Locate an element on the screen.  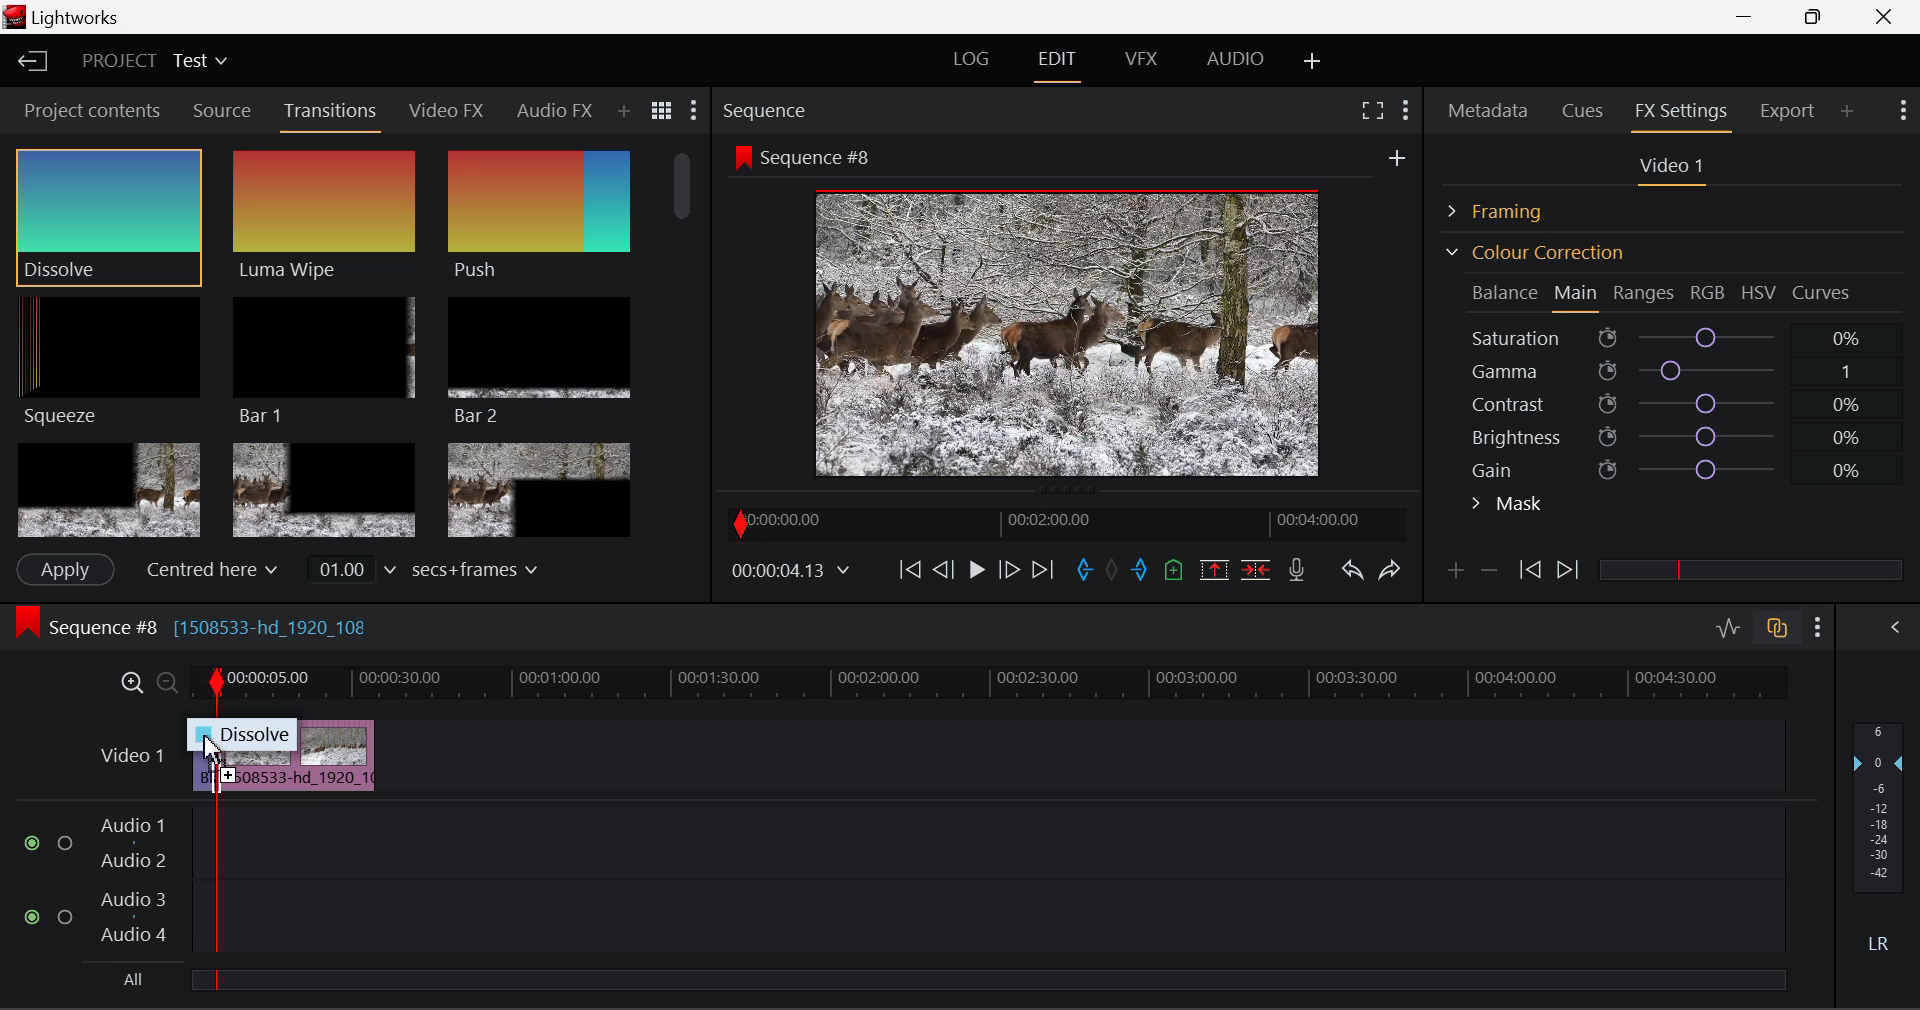
Mark Out is located at coordinates (1142, 571).